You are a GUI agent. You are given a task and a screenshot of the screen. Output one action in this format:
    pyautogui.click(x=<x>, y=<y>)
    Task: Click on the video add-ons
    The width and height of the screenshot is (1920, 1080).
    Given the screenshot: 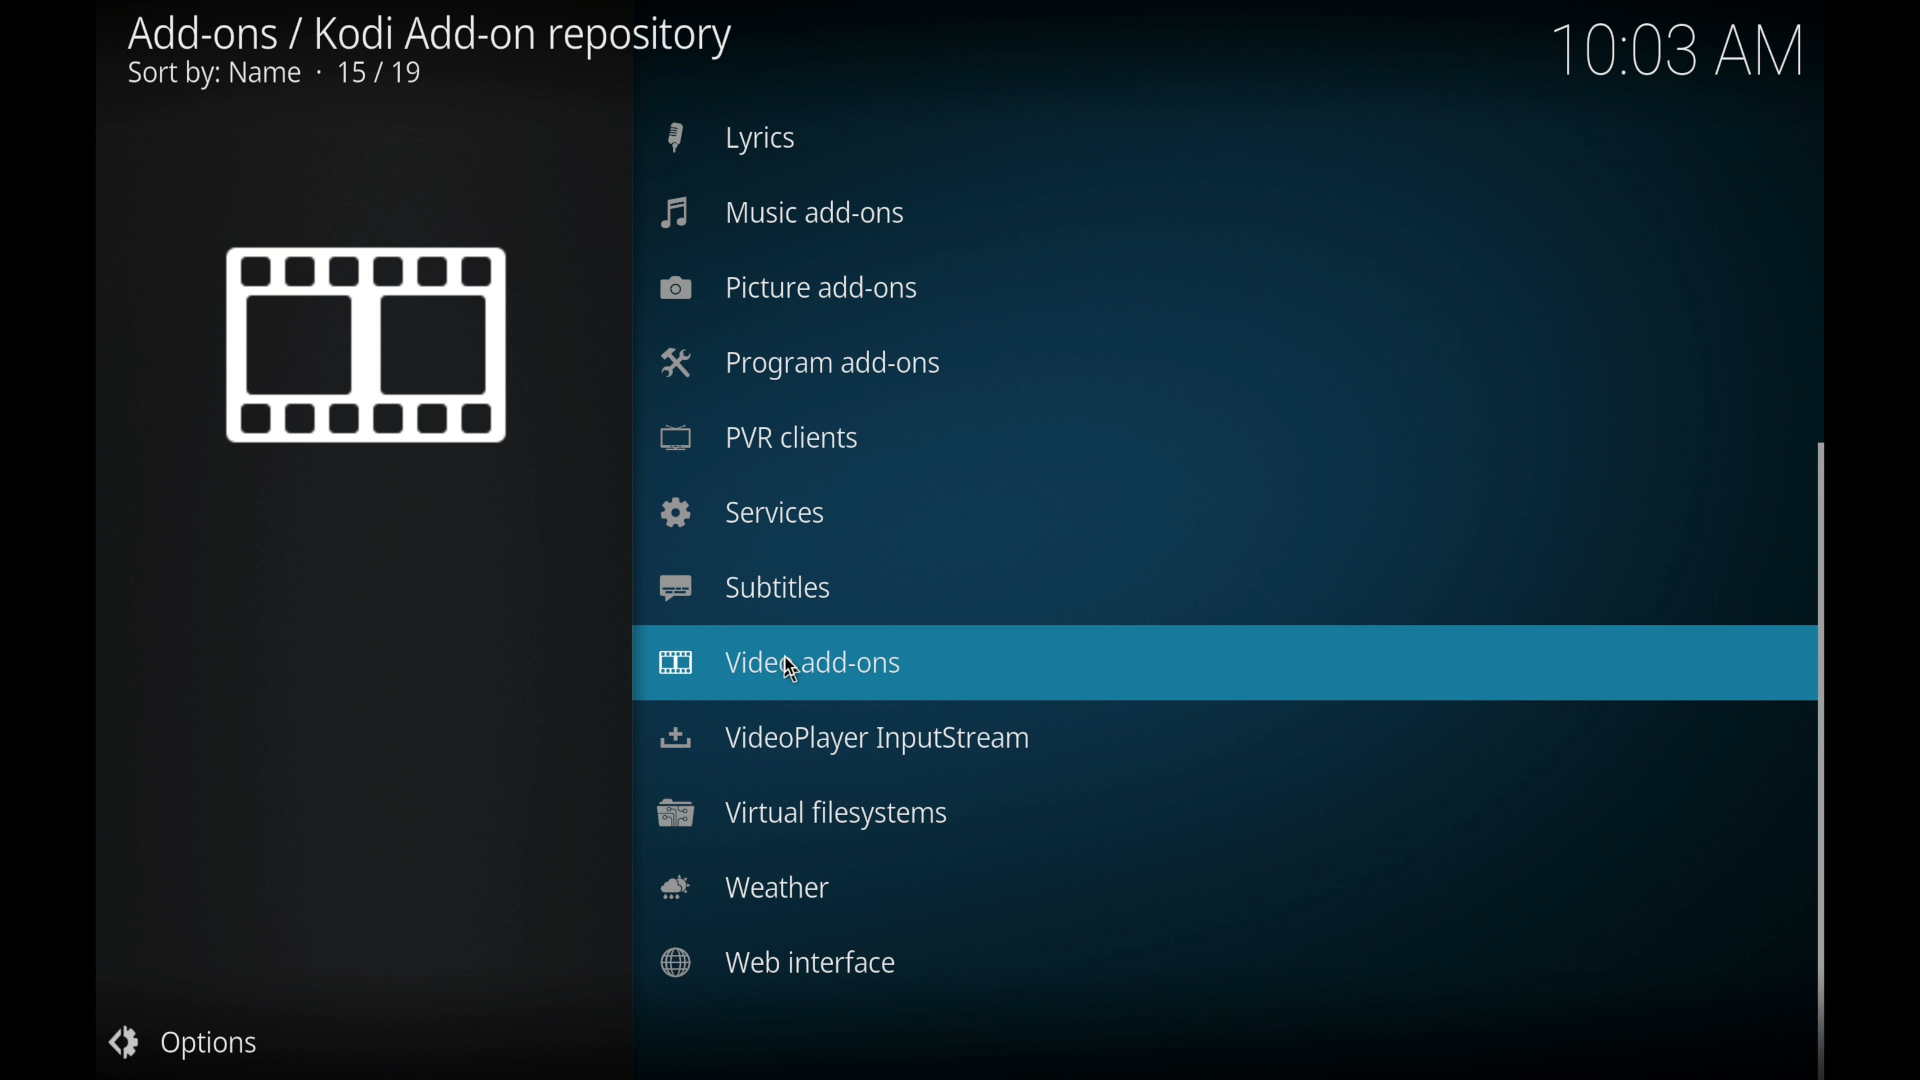 What is the action you would take?
    pyautogui.click(x=1216, y=667)
    